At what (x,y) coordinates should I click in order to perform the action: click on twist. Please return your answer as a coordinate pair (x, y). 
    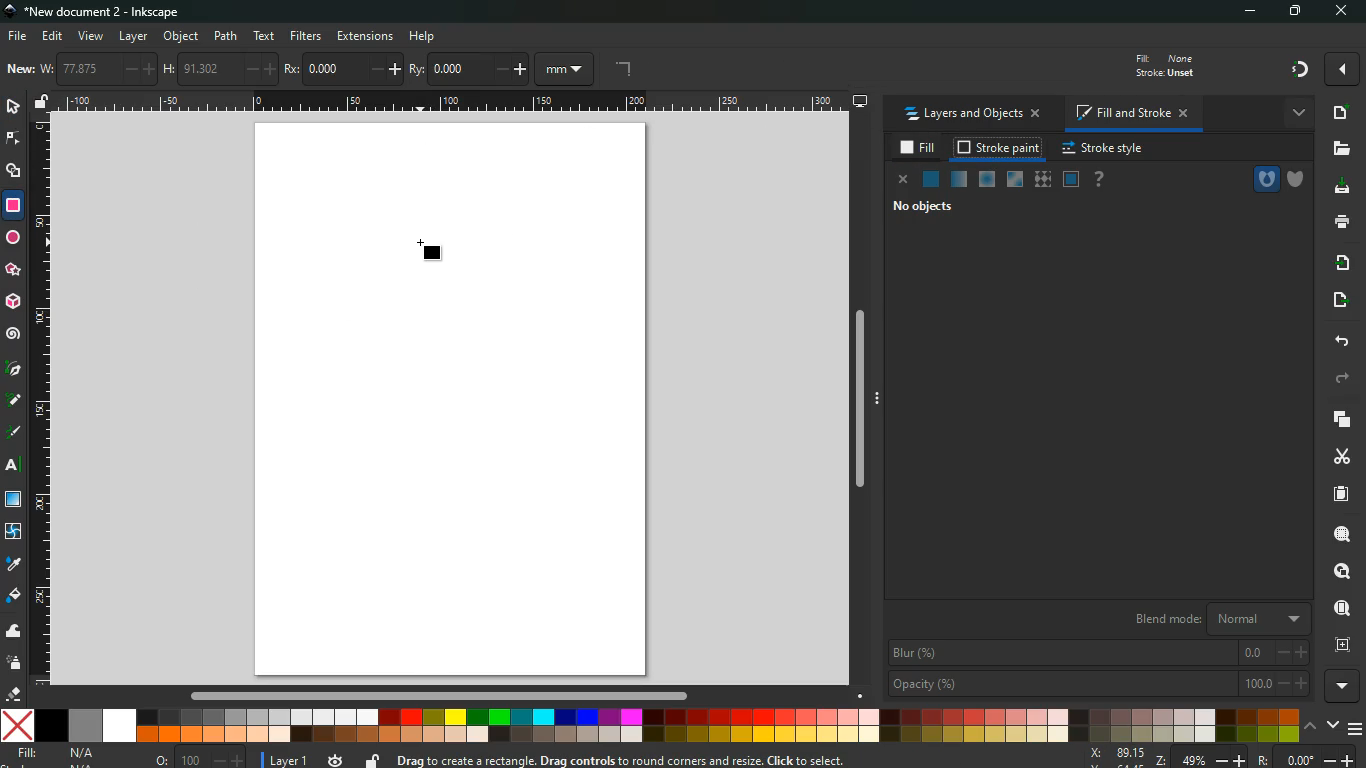
    Looking at the image, I should click on (13, 530).